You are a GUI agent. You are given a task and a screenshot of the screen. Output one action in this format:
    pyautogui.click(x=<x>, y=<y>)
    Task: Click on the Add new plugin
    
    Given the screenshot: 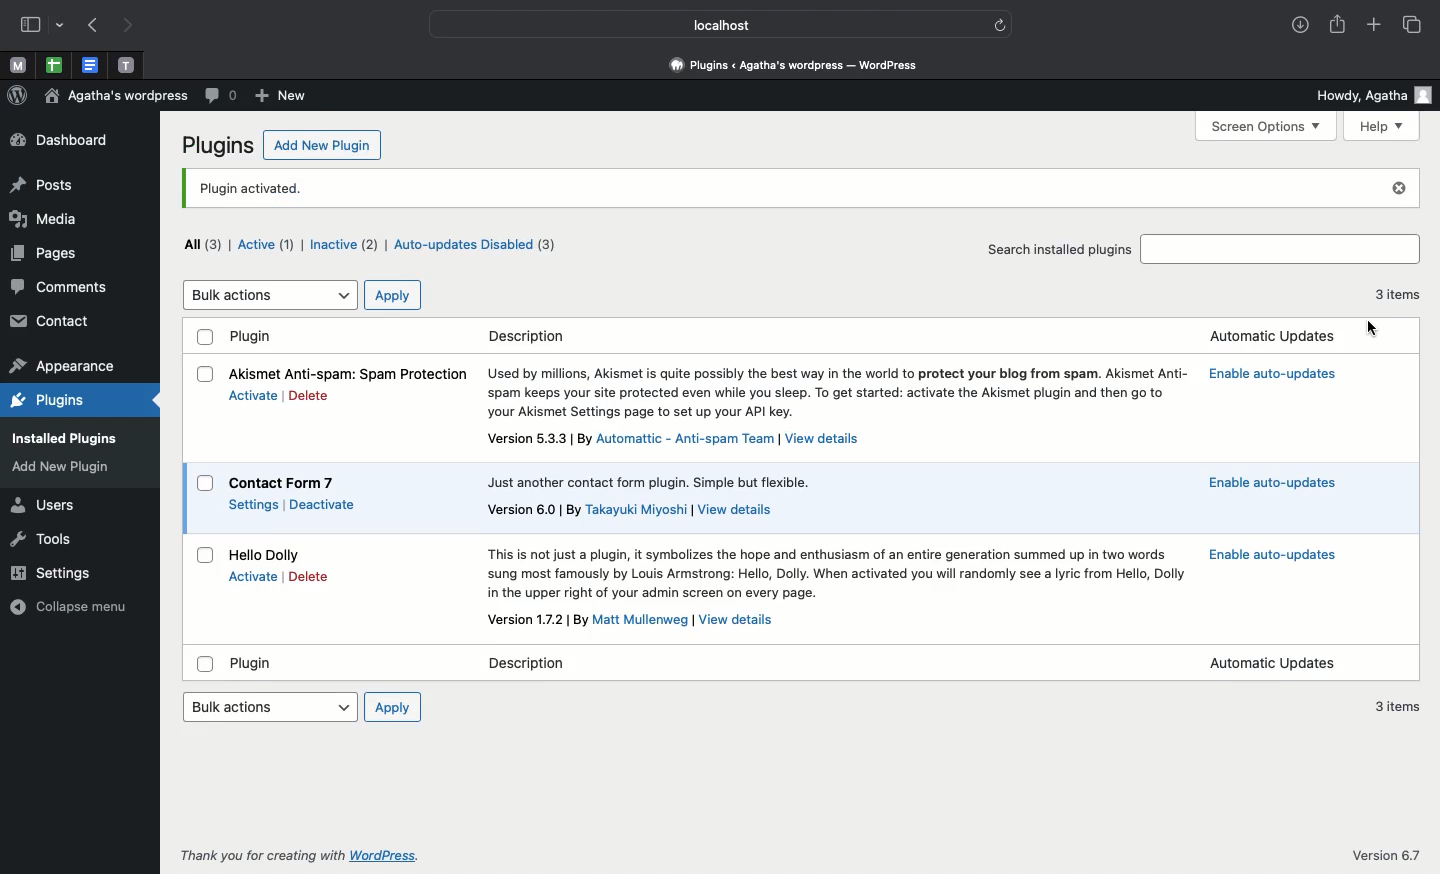 What is the action you would take?
    pyautogui.click(x=321, y=146)
    